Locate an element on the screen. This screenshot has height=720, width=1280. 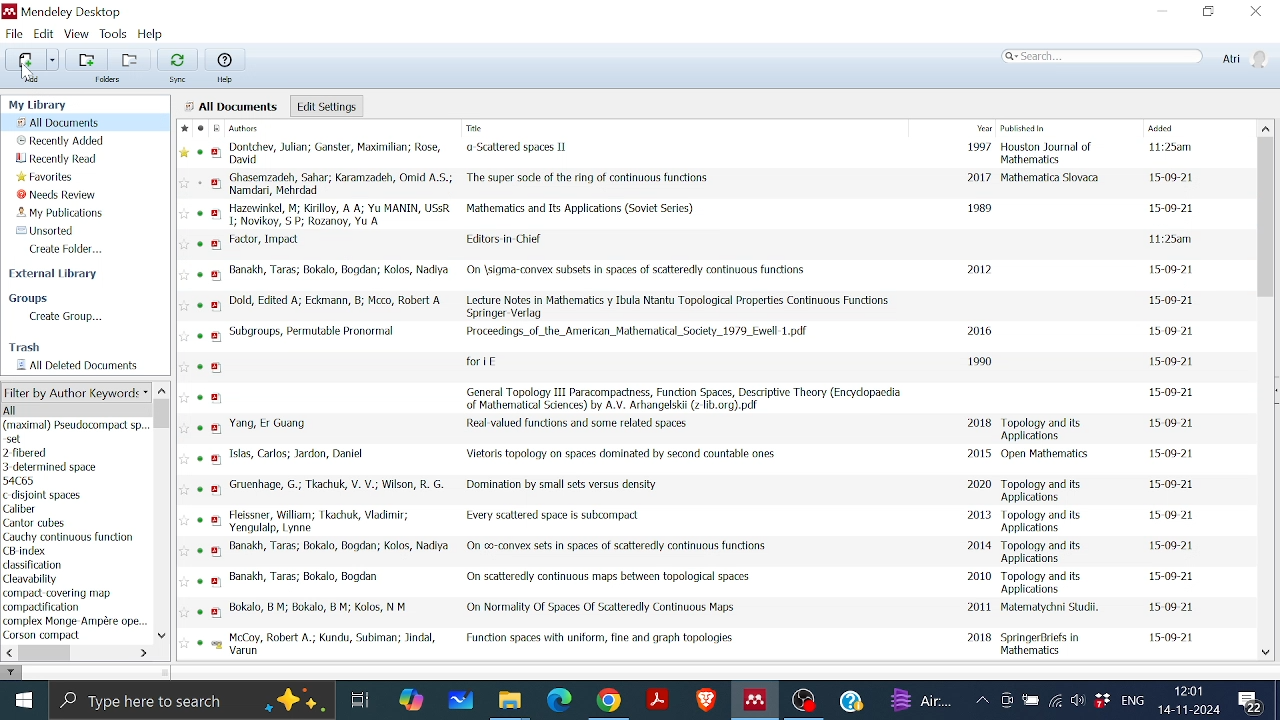
read status is located at coordinates (202, 553).